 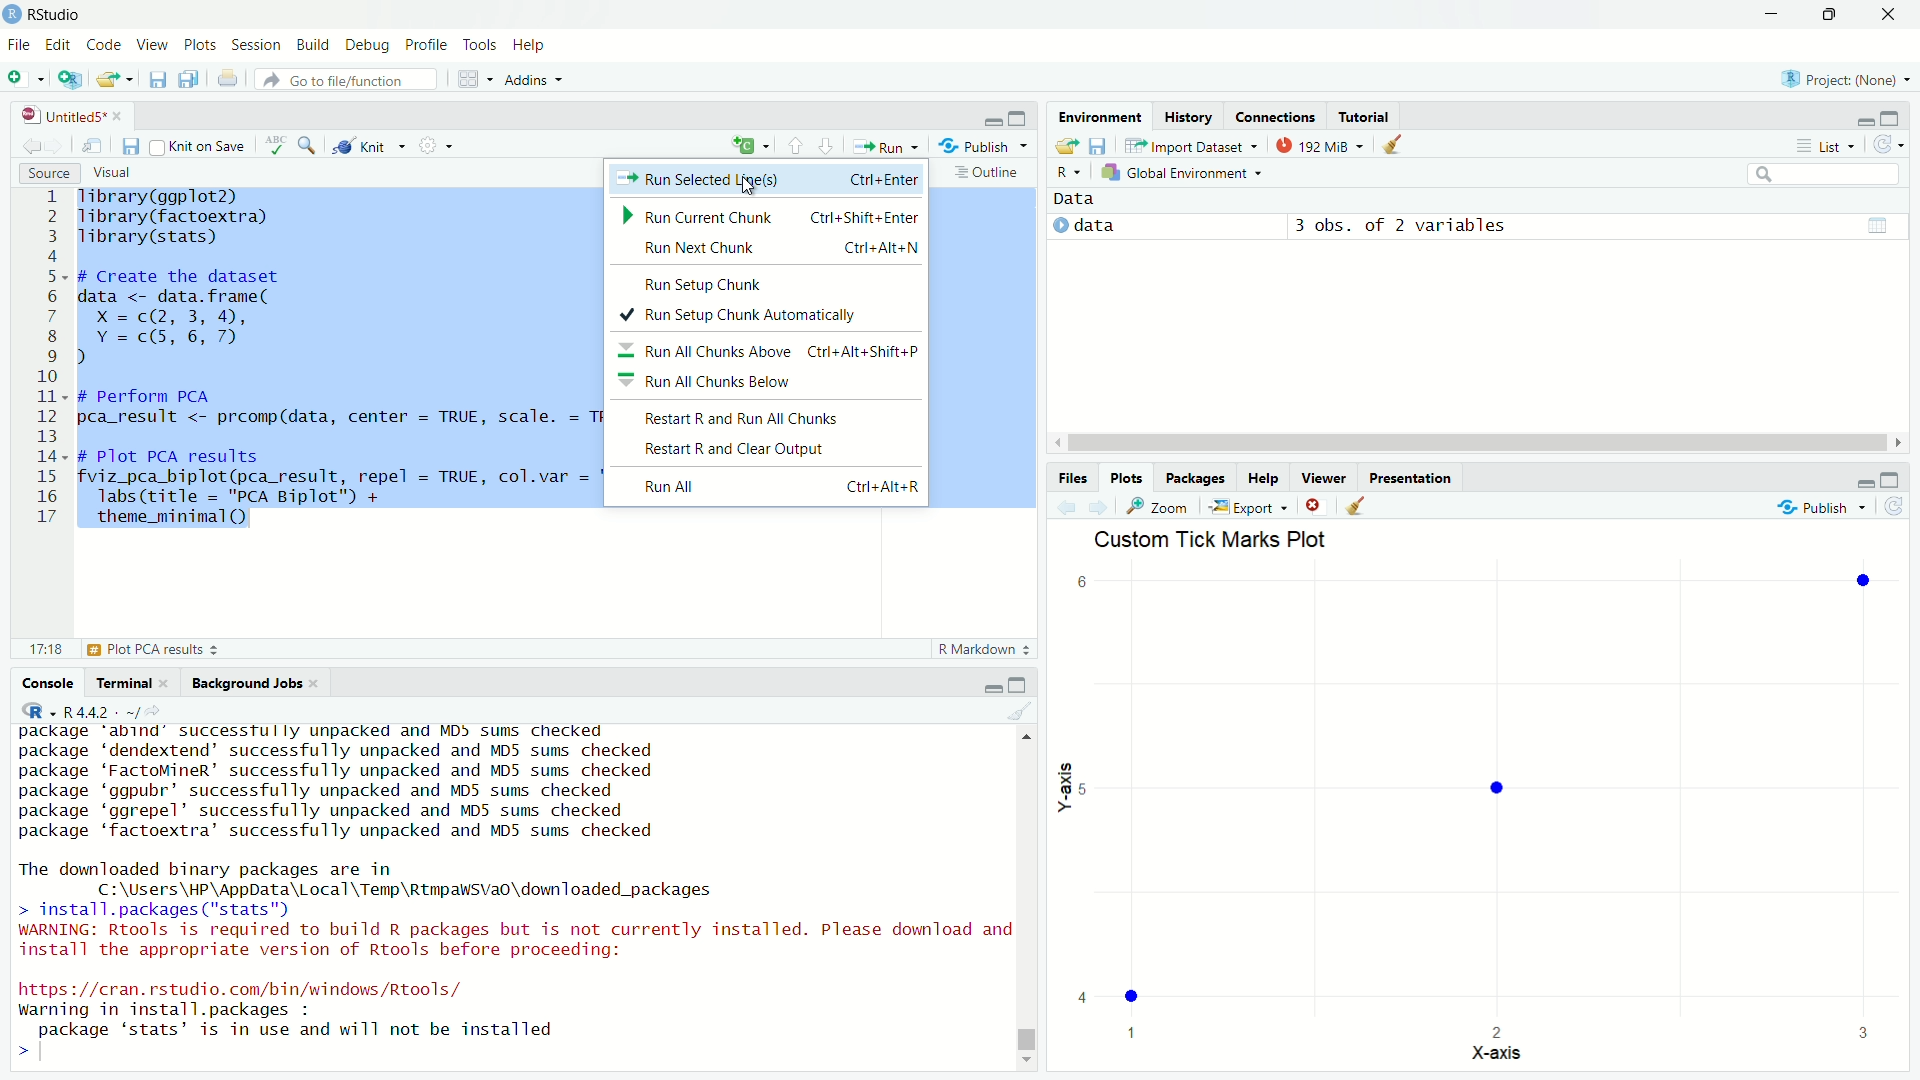 I want to click on tutorial, so click(x=1363, y=116).